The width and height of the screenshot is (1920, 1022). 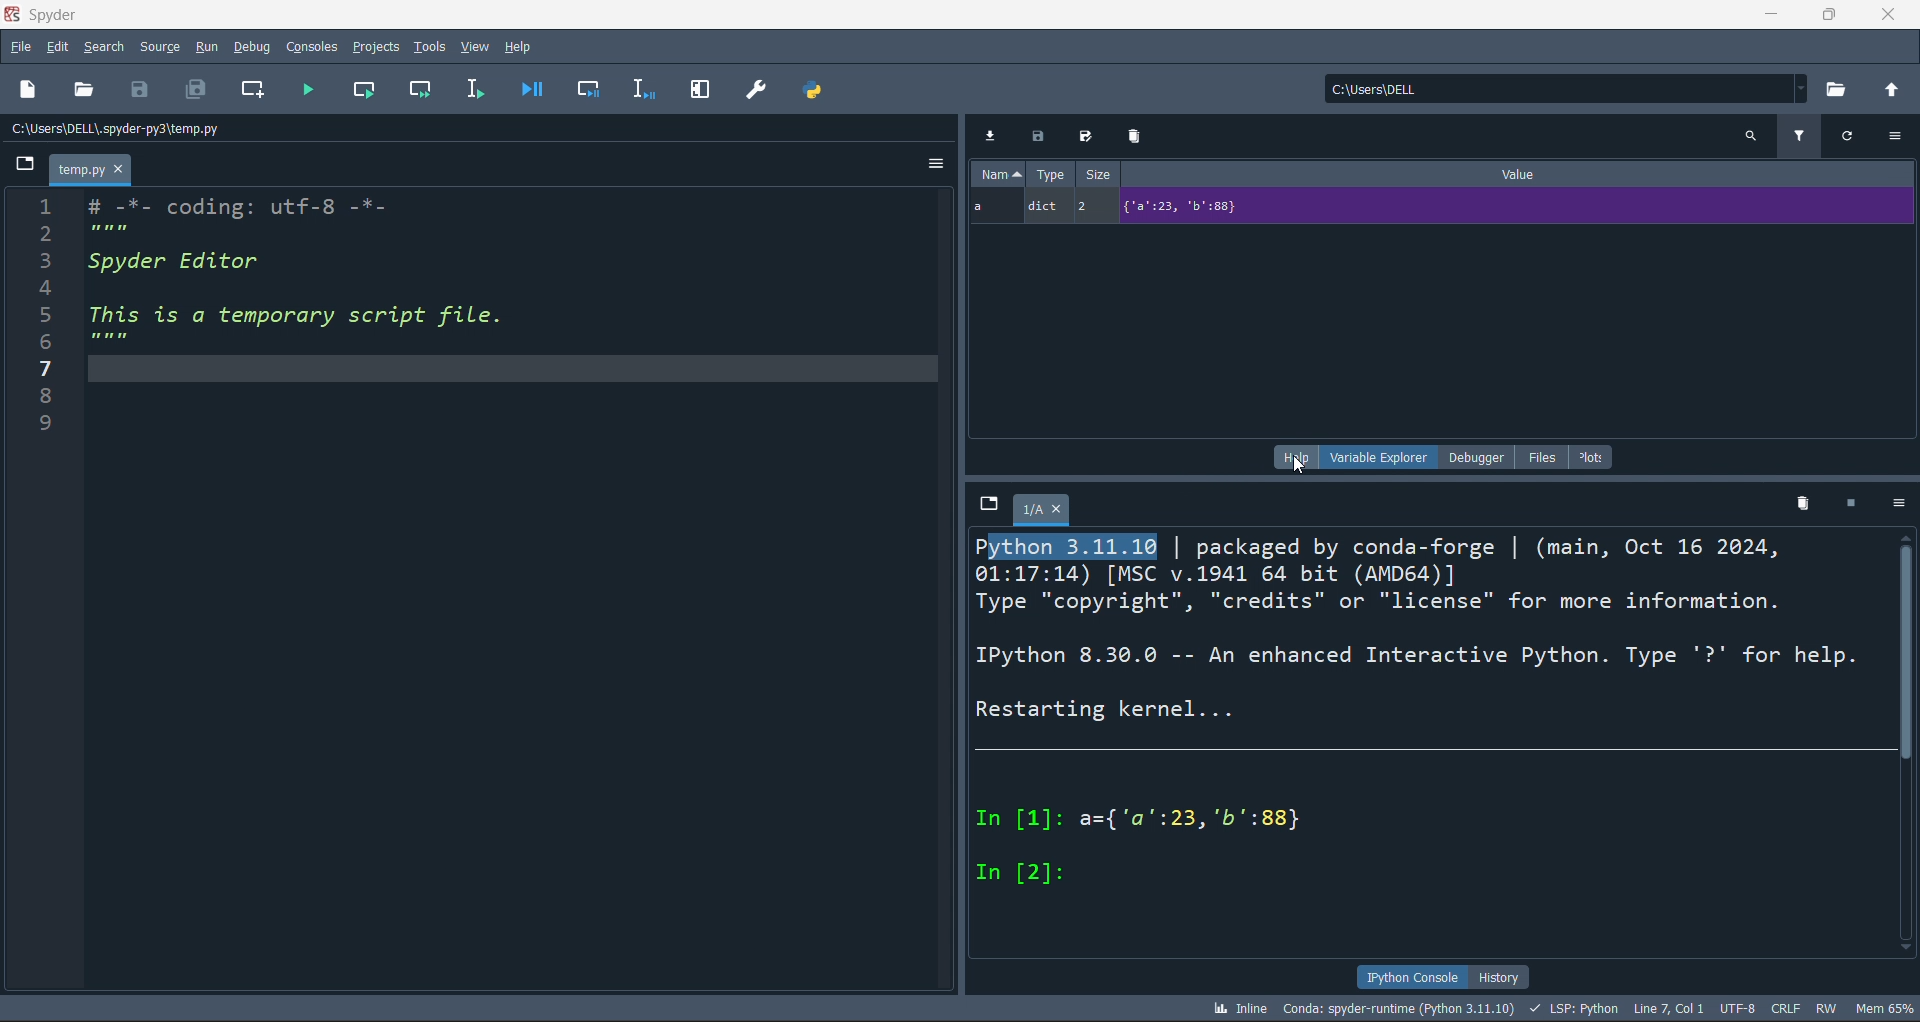 What do you see at coordinates (522, 48) in the screenshot?
I see `help` at bounding box center [522, 48].